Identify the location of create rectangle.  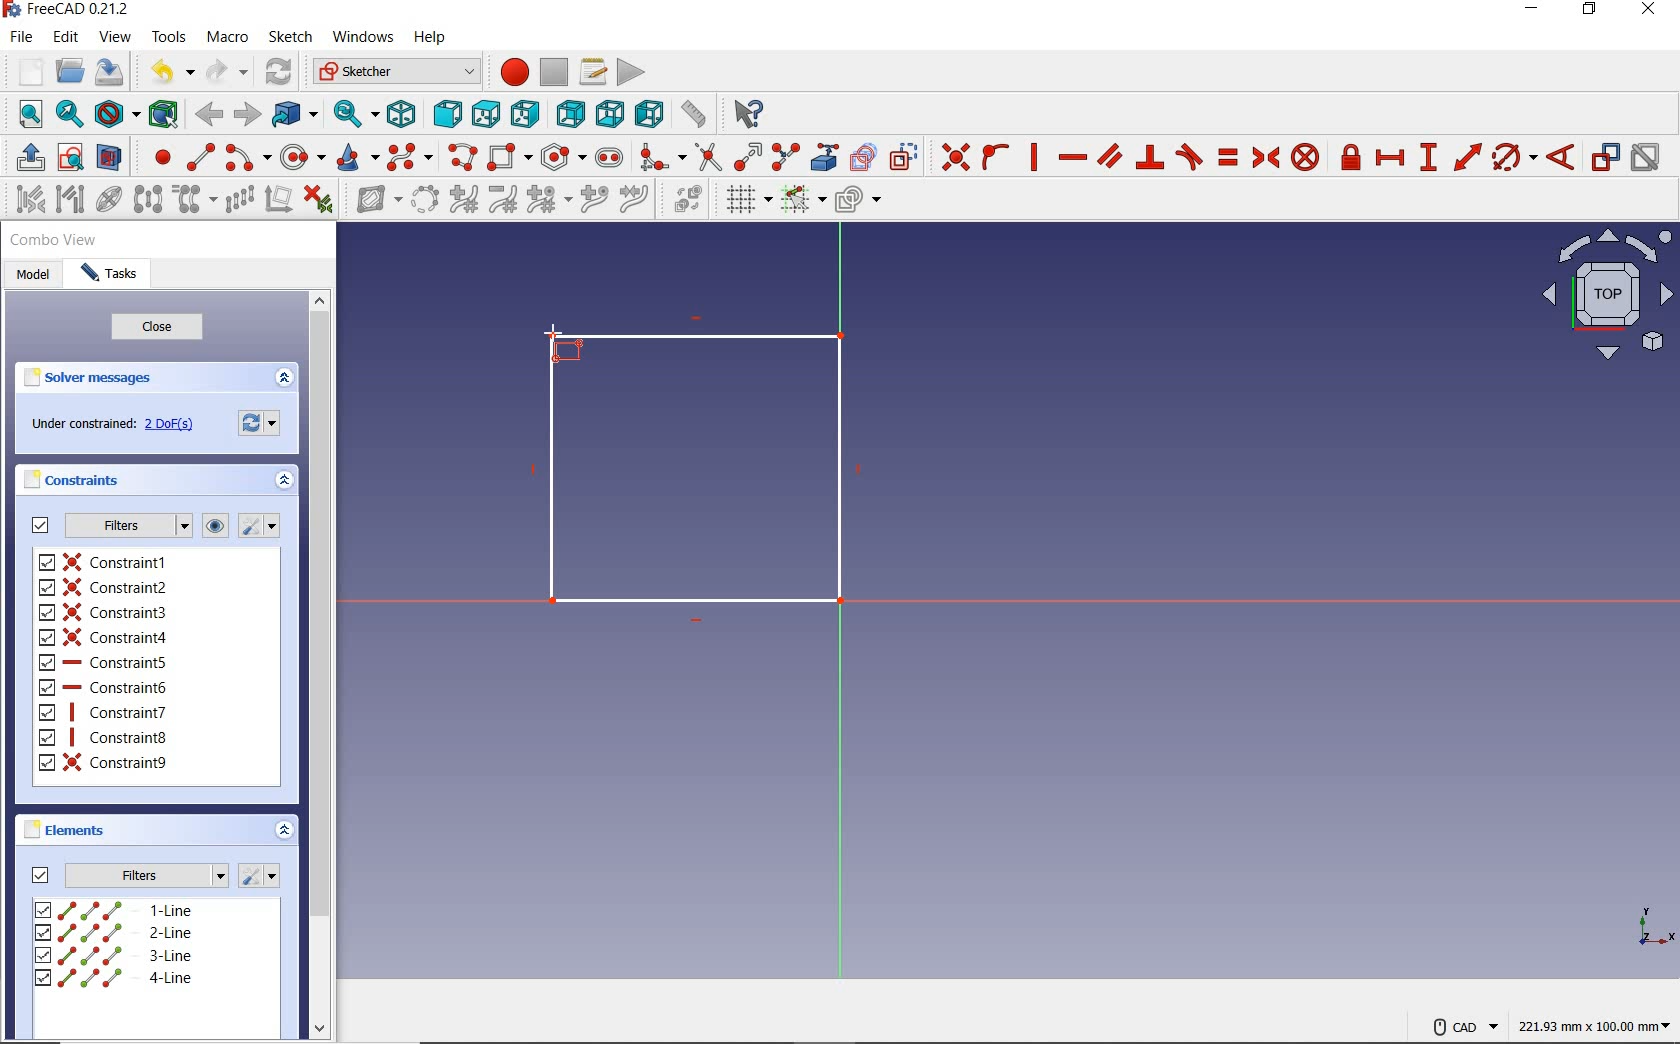
(510, 158).